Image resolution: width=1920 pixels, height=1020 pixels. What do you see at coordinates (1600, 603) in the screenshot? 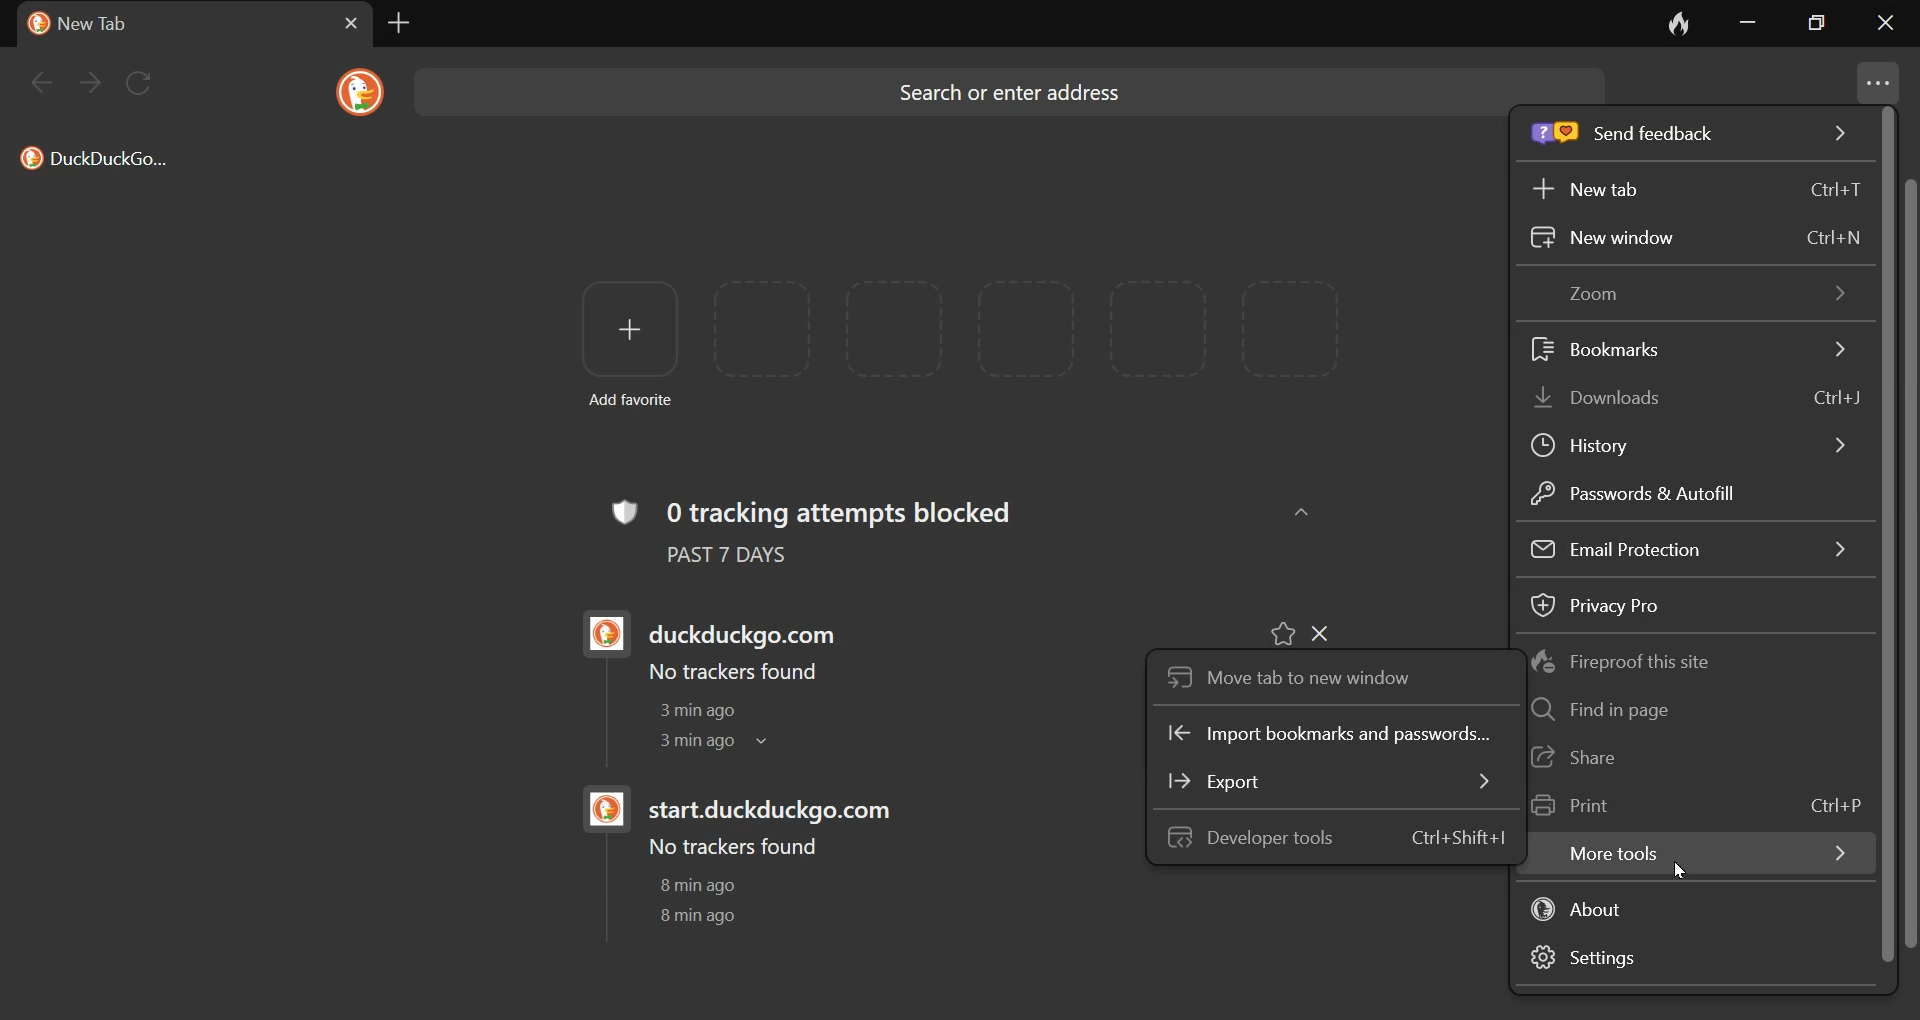
I see `Privacy Pro` at bounding box center [1600, 603].